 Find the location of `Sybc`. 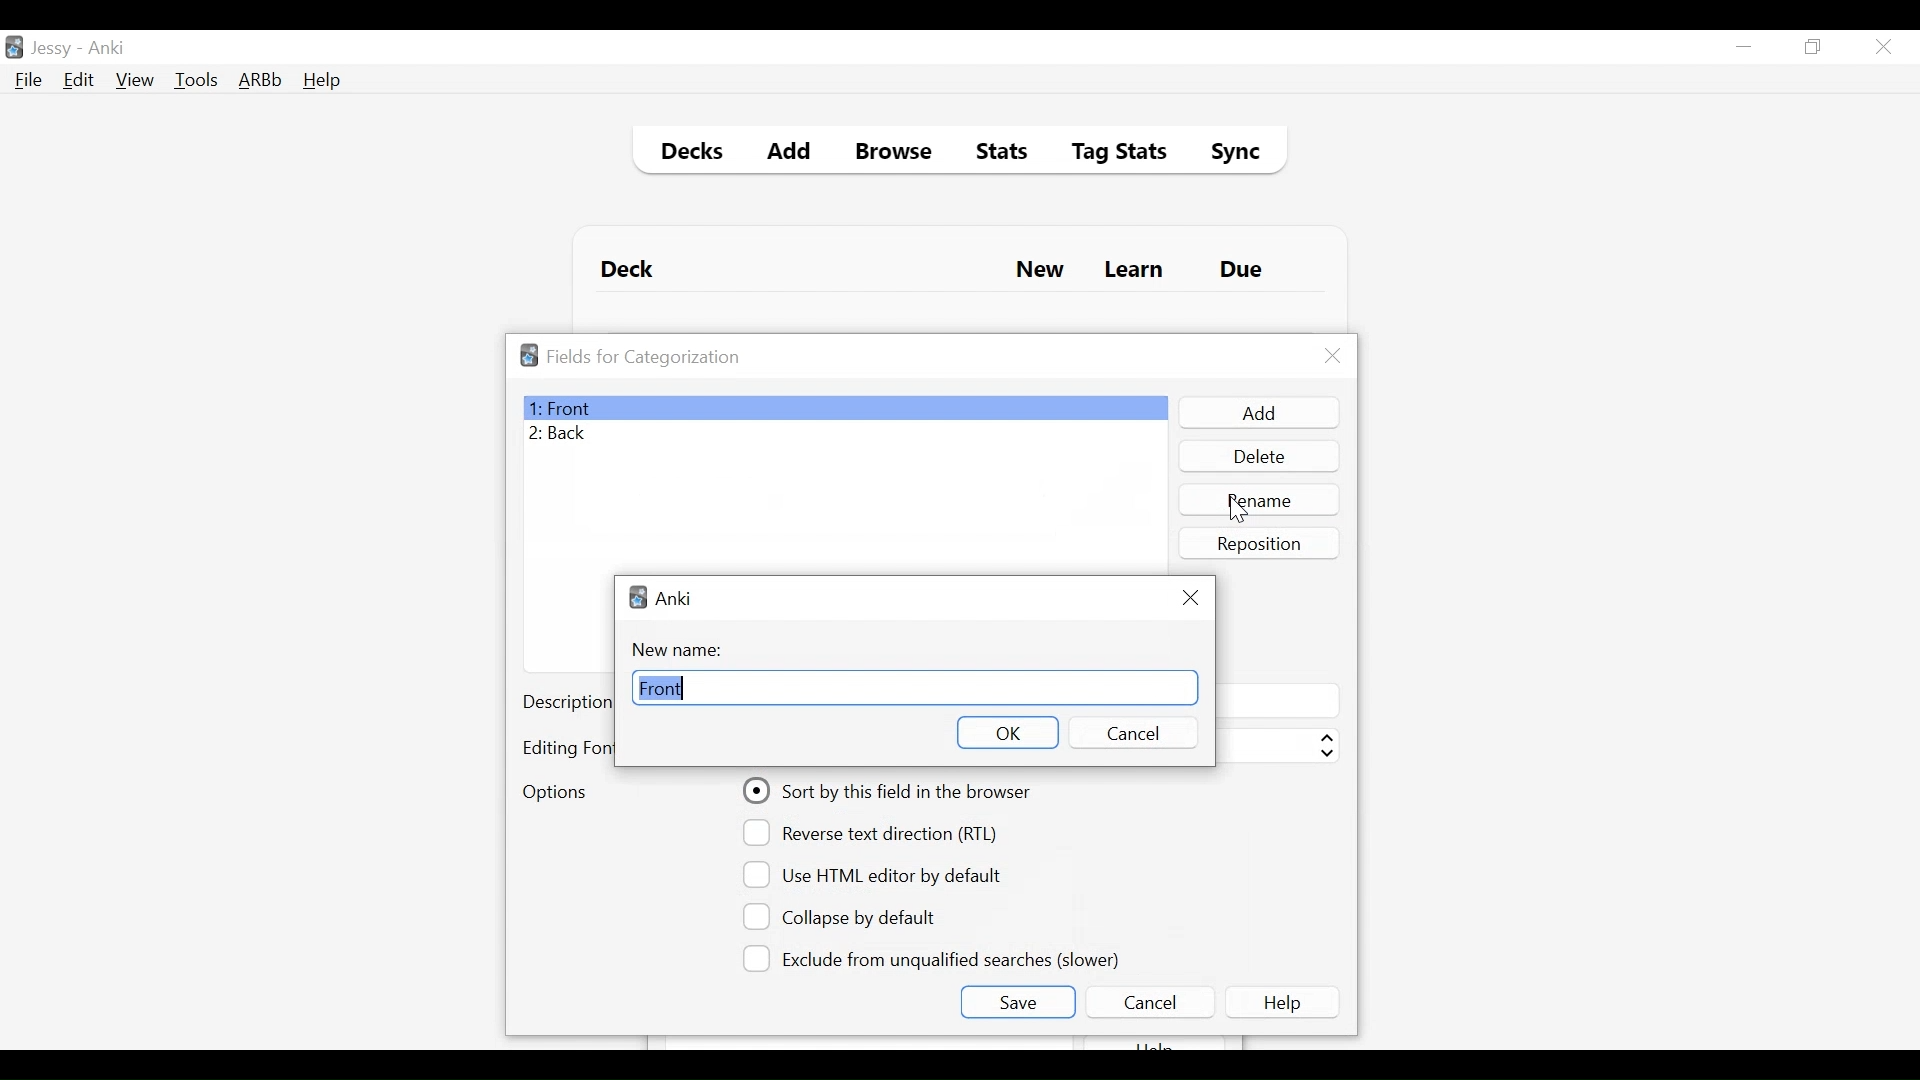

Sybc is located at coordinates (1228, 154).